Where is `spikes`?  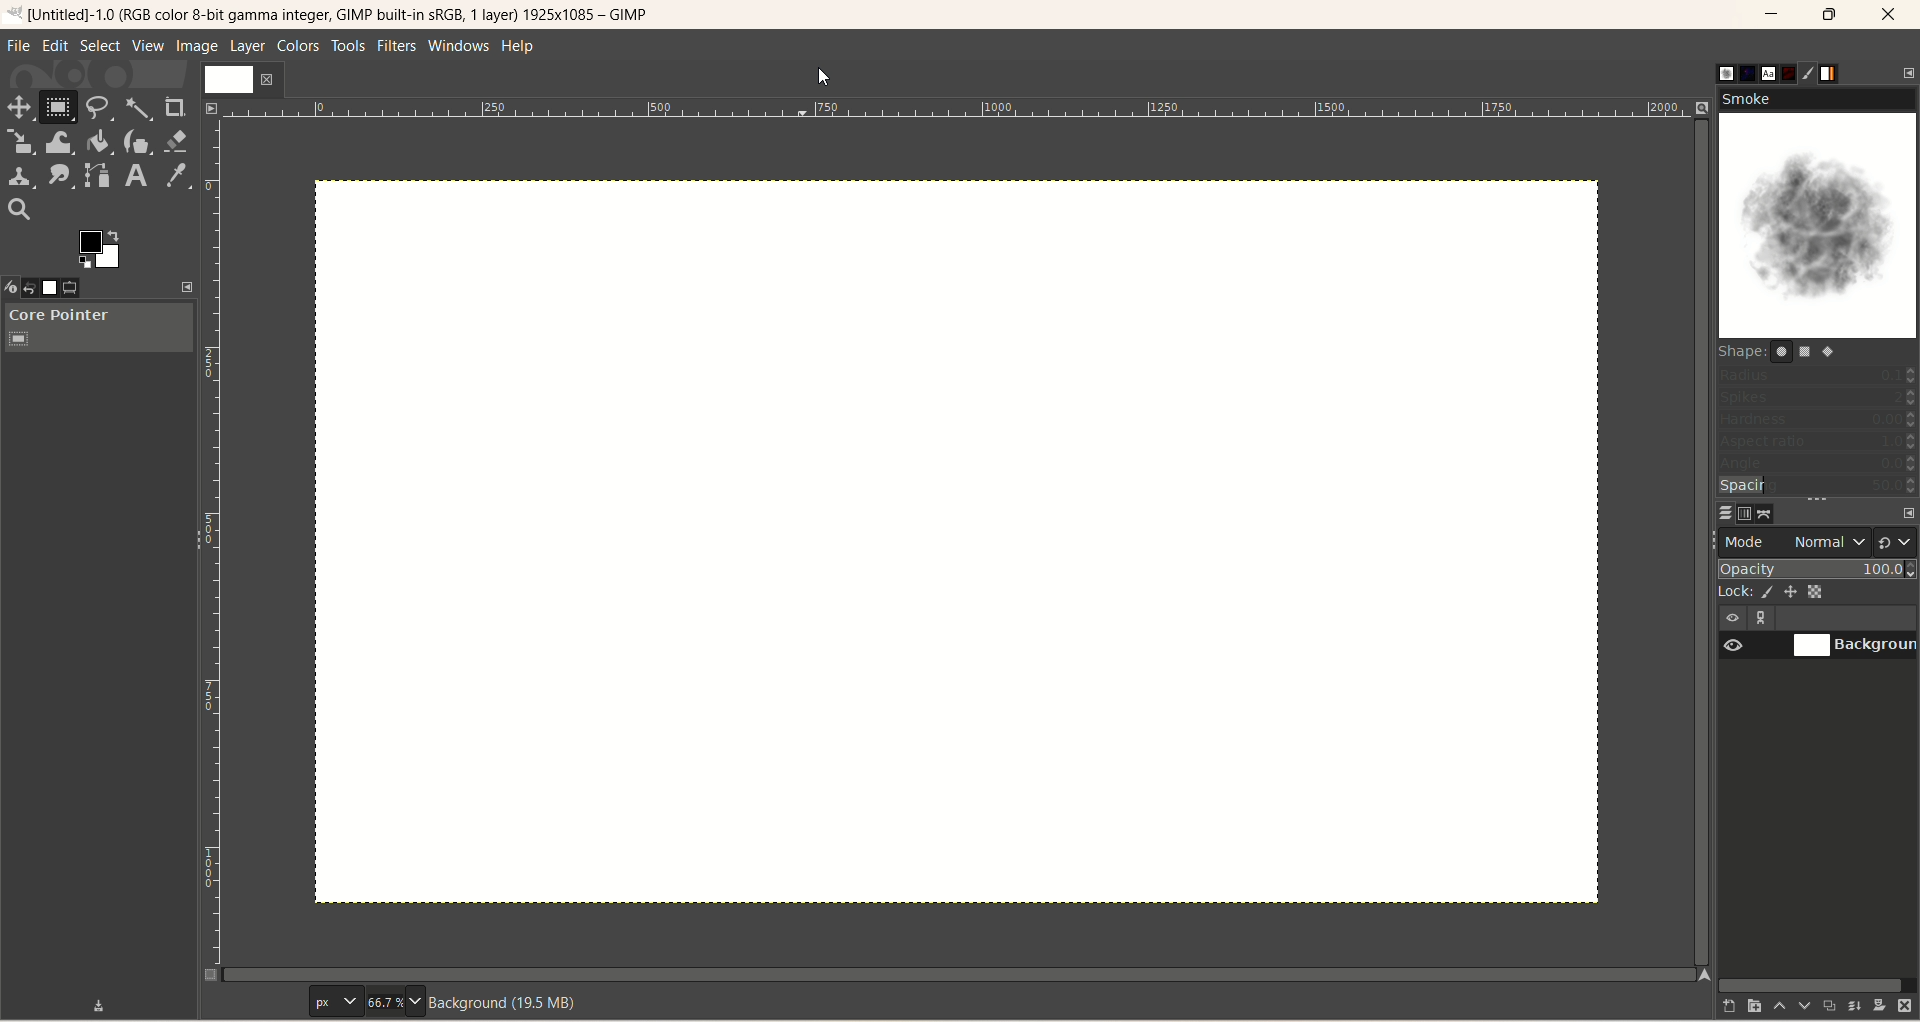 spikes is located at coordinates (1817, 400).